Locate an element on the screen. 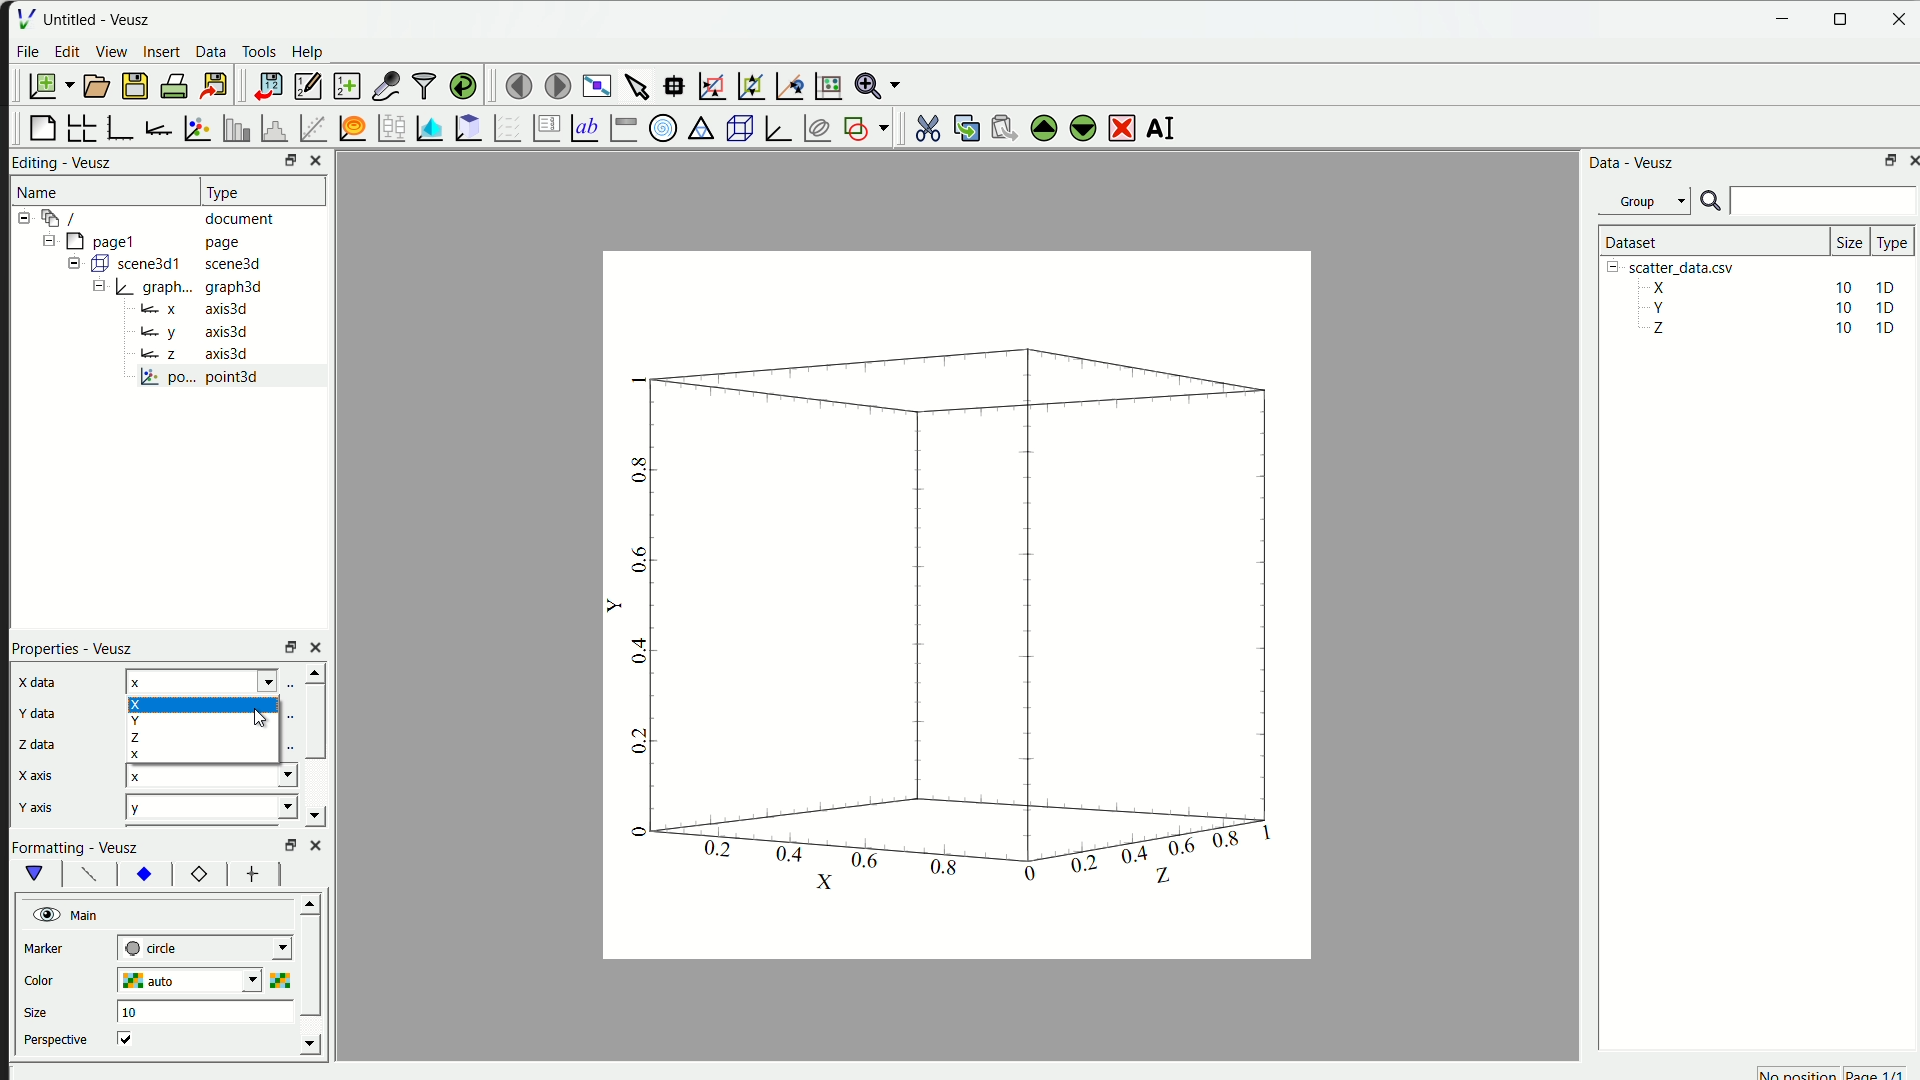 The width and height of the screenshot is (1920, 1080). x data is located at coordinates (38, 682).